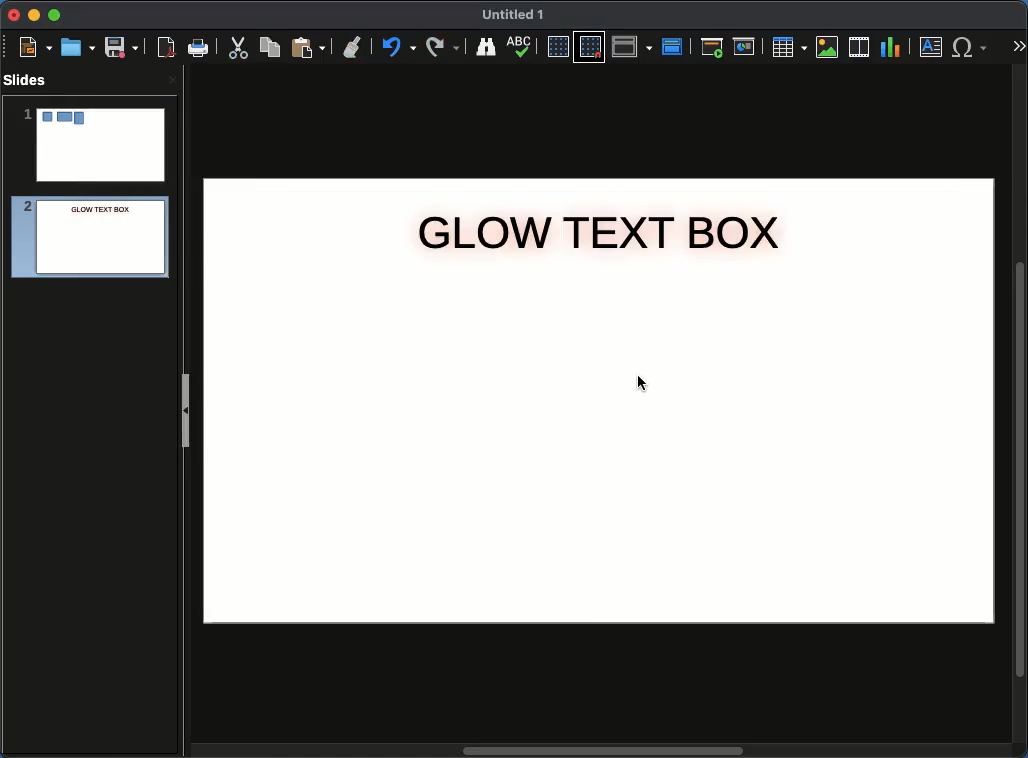  What do you see at coordinates (599, 234) in the screenshot?
I see `GLOW TEXT BOX` at bounding box center [599, 234].